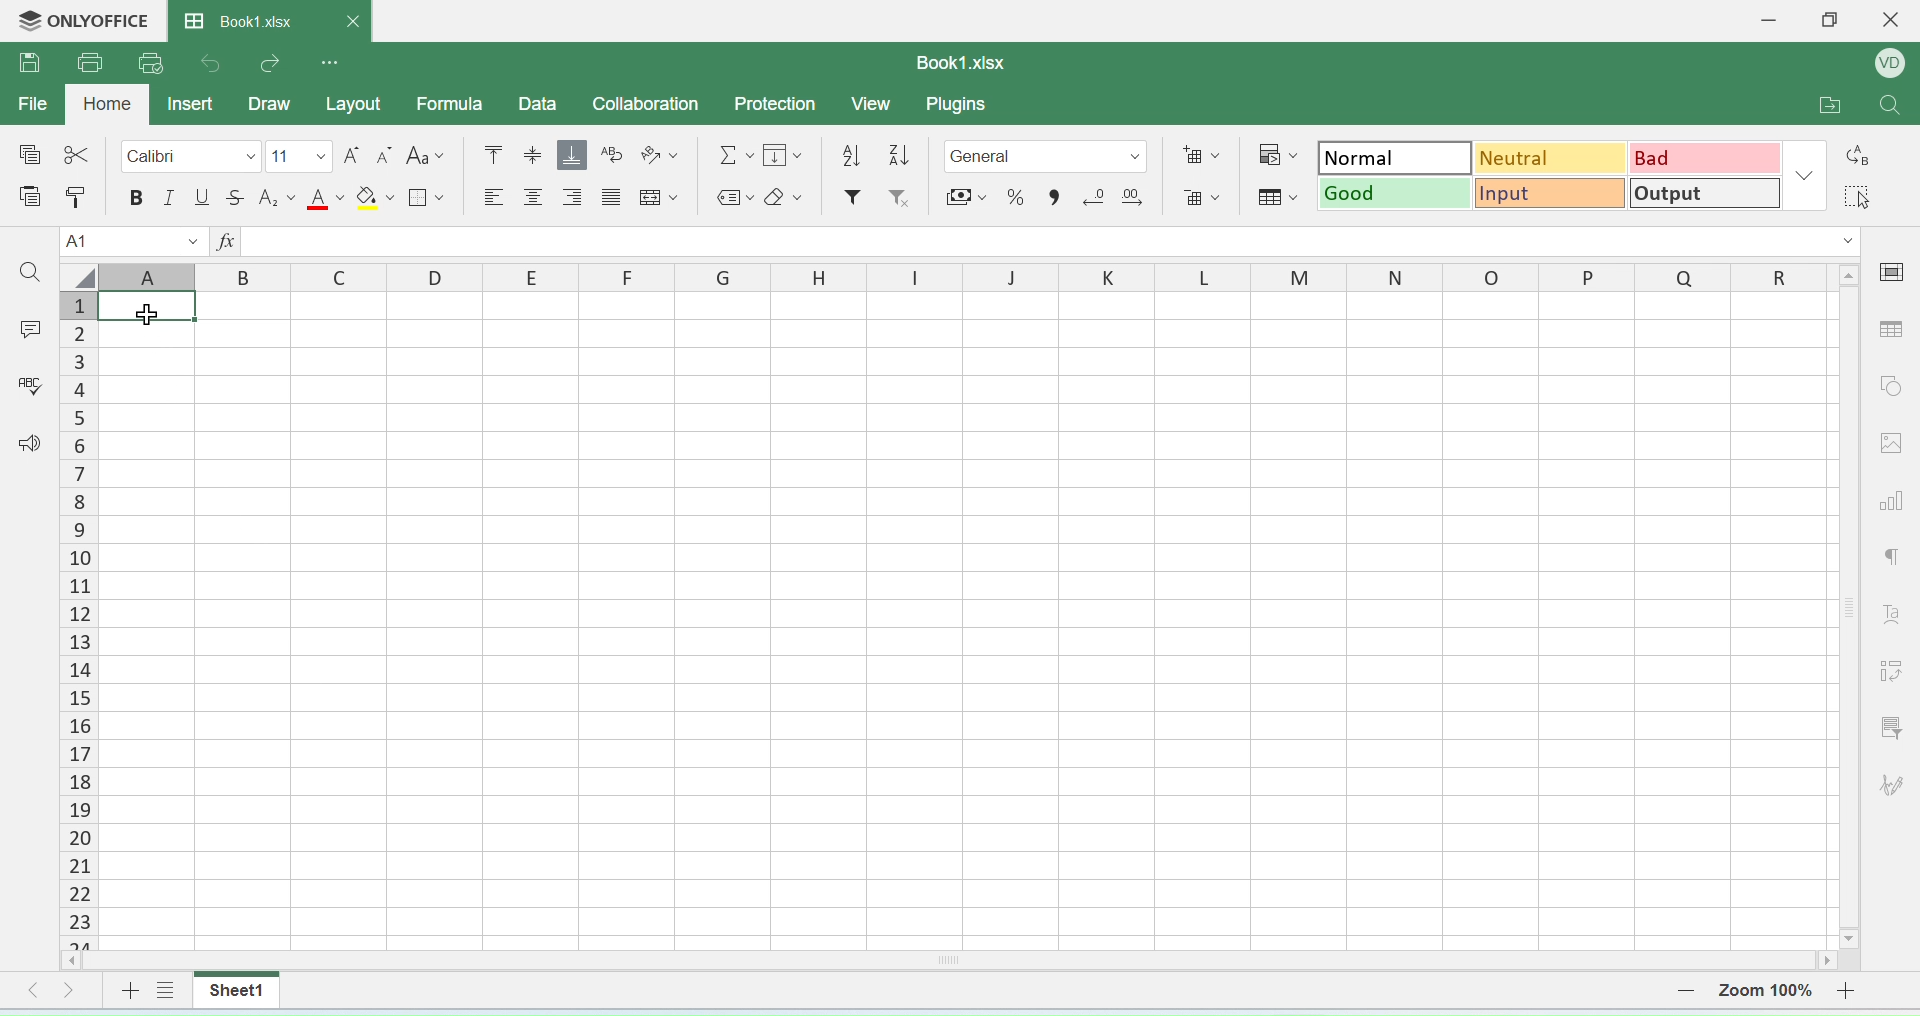  What do you see at coordinates (536, 103) in the screenshot?
I see `data` at bounding box center [536, 103].